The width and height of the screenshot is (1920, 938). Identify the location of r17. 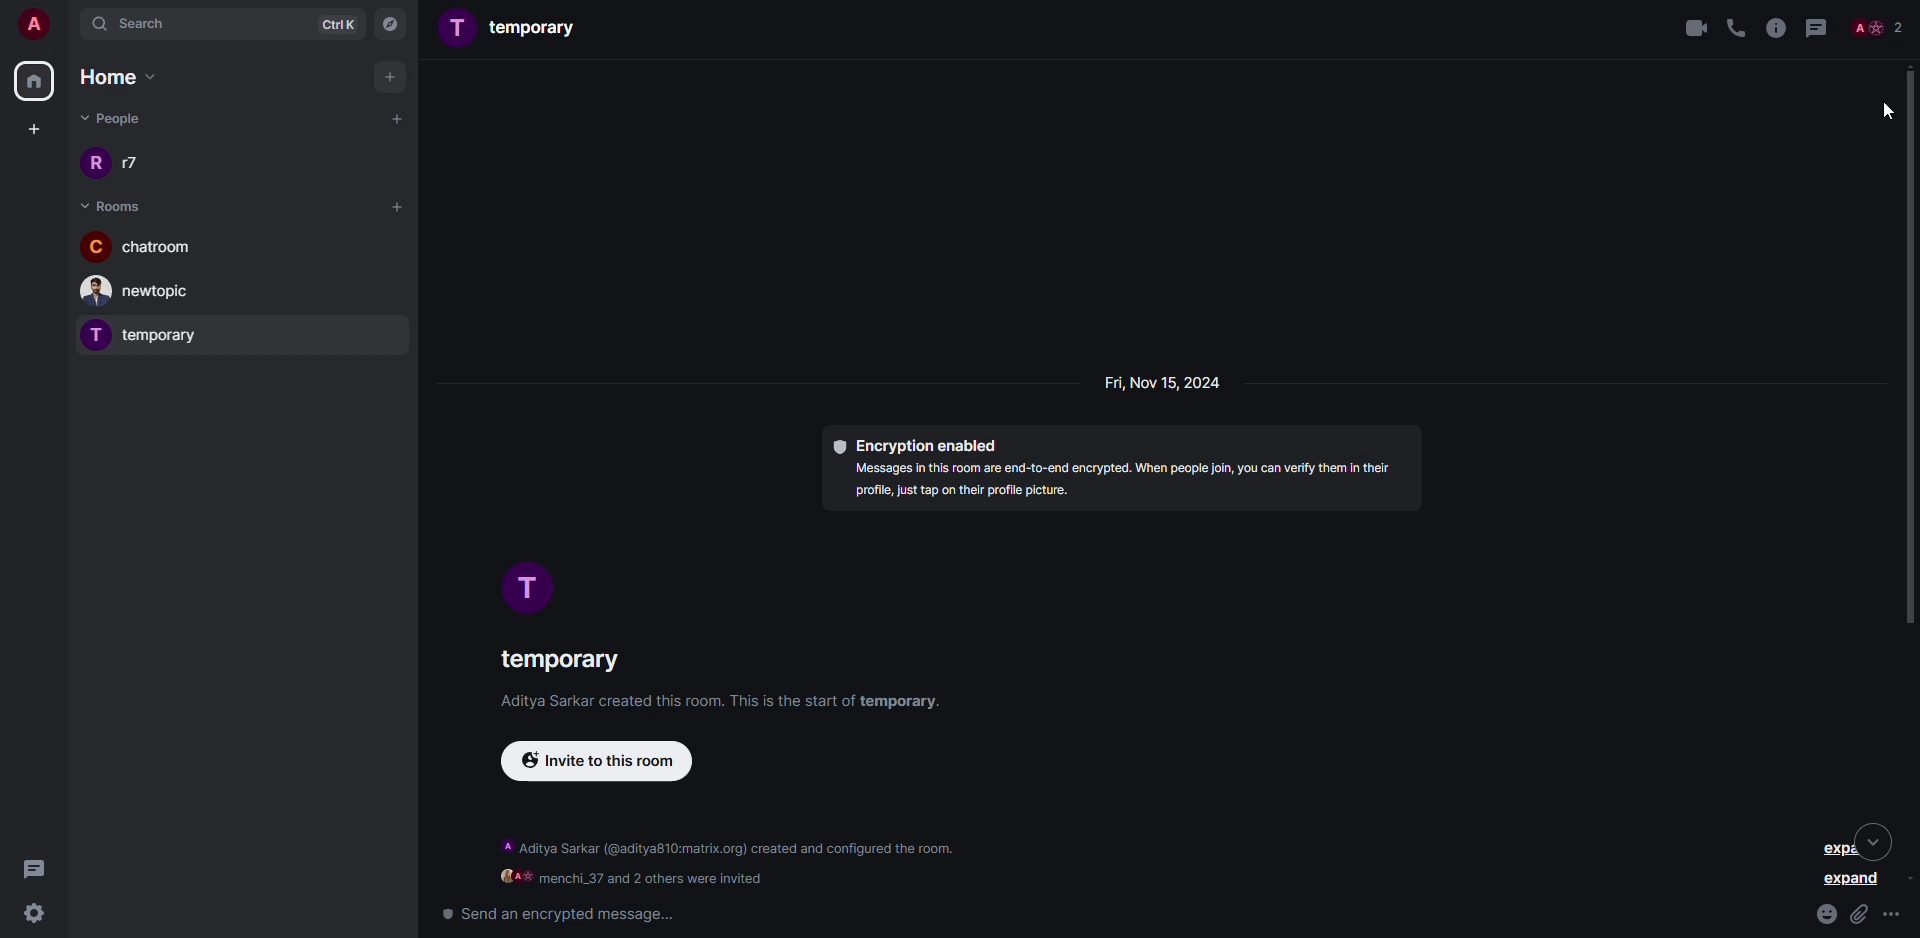
(122, 162).